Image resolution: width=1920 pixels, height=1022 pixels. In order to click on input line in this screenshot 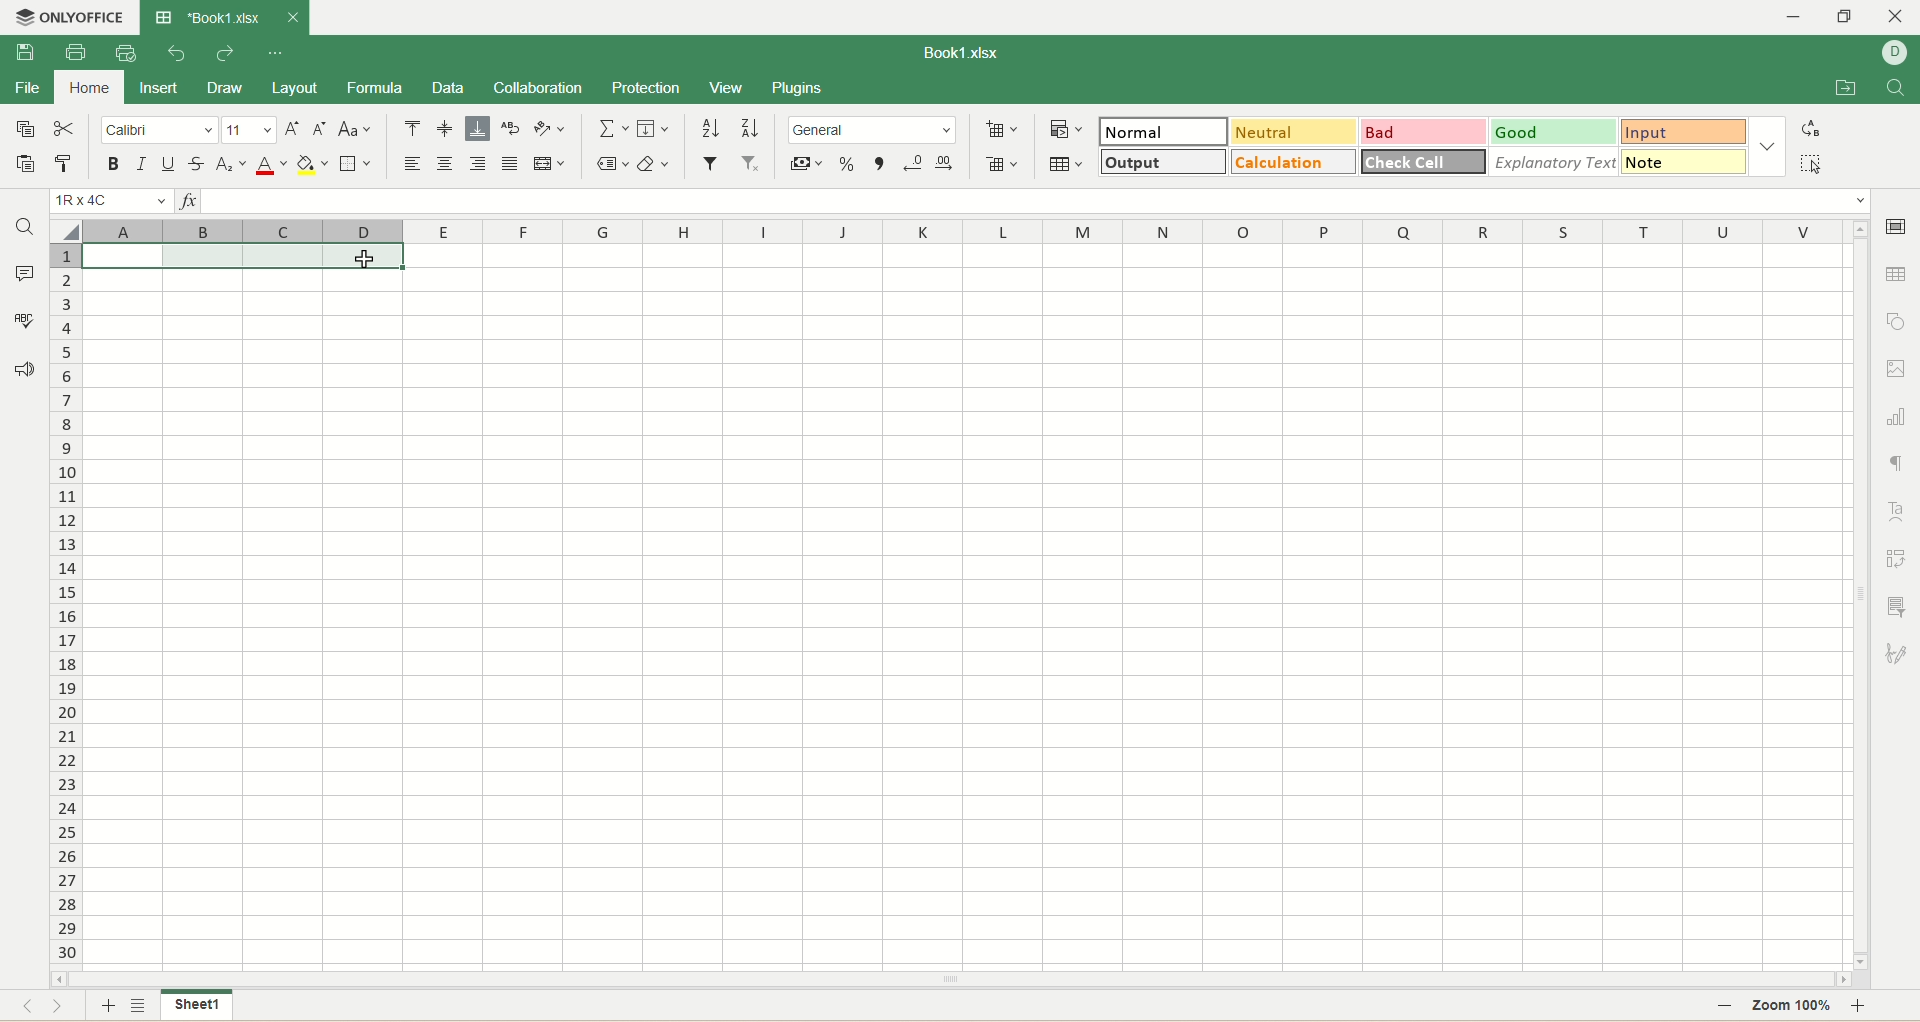, I will do `click(1040, 202)`.